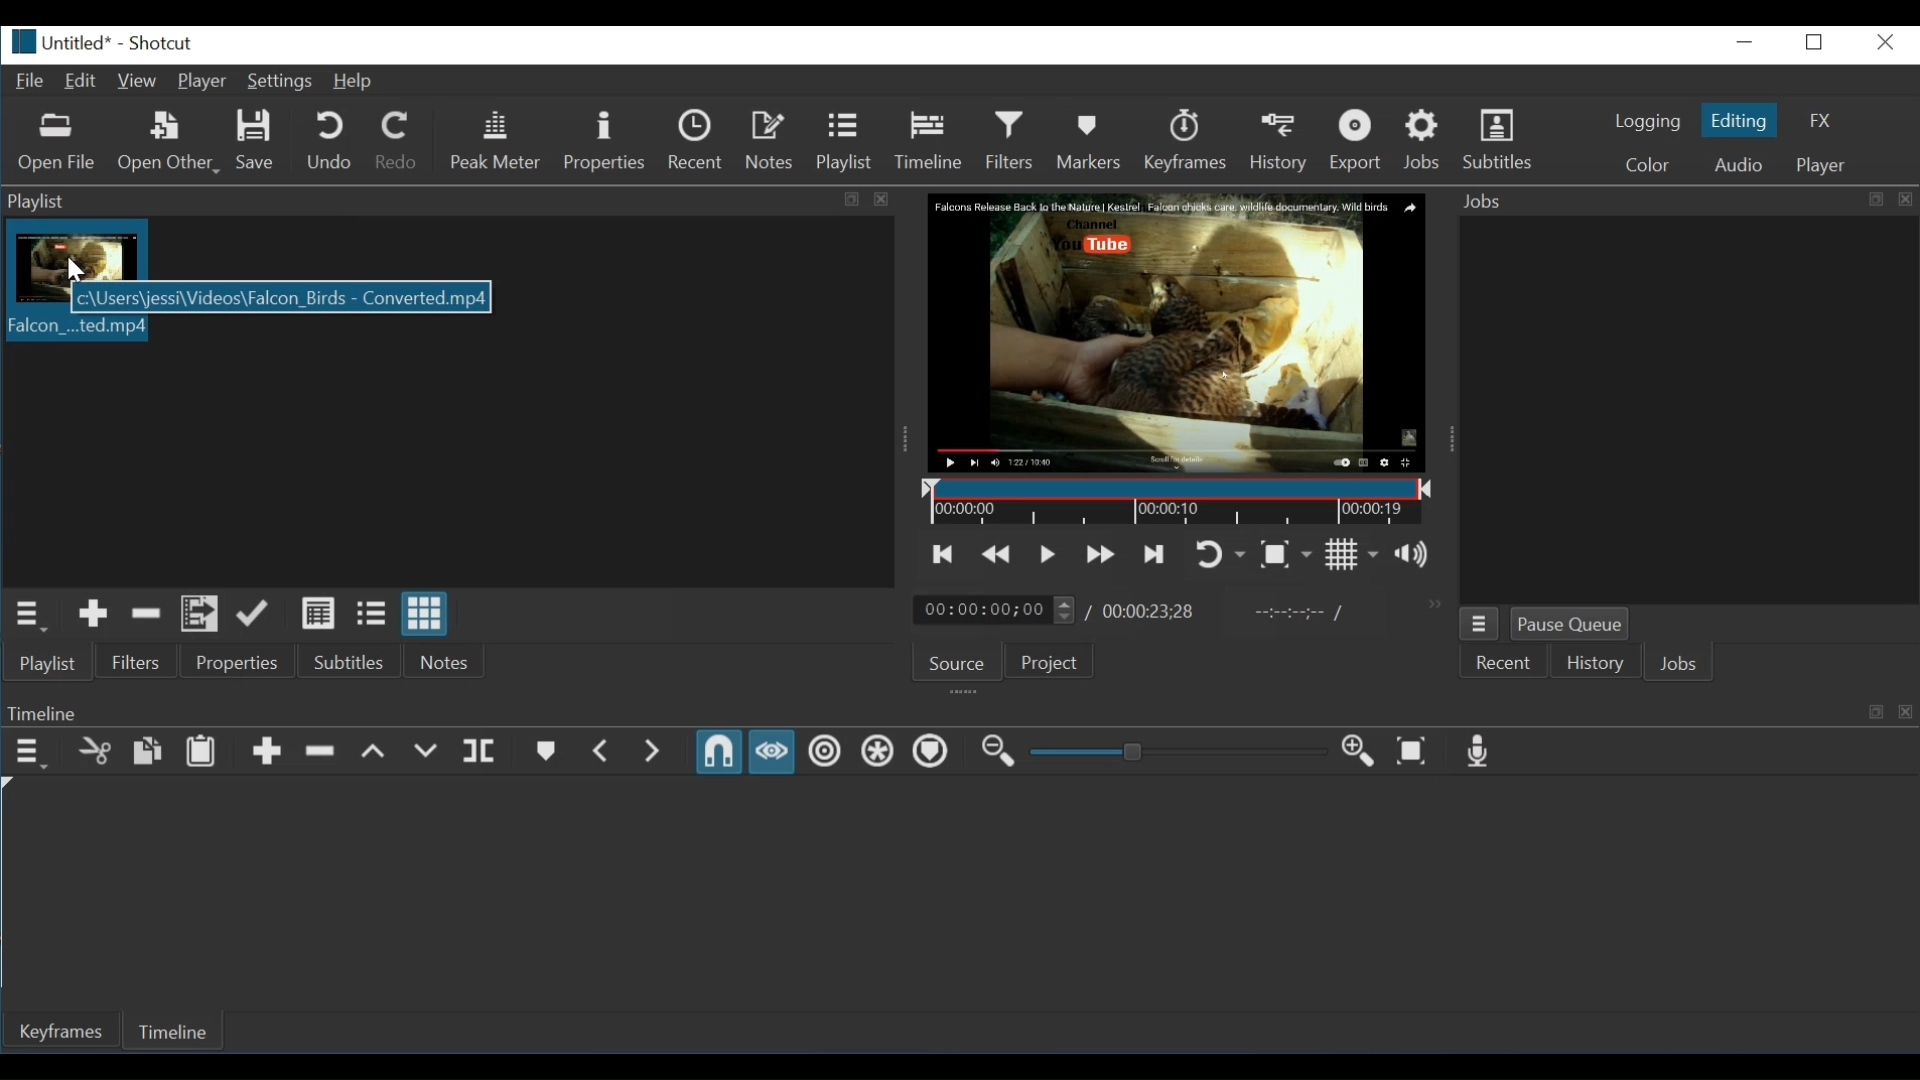 This screenshot has height=1080, width=1920. I want to click on Project, so click(1054, 662).